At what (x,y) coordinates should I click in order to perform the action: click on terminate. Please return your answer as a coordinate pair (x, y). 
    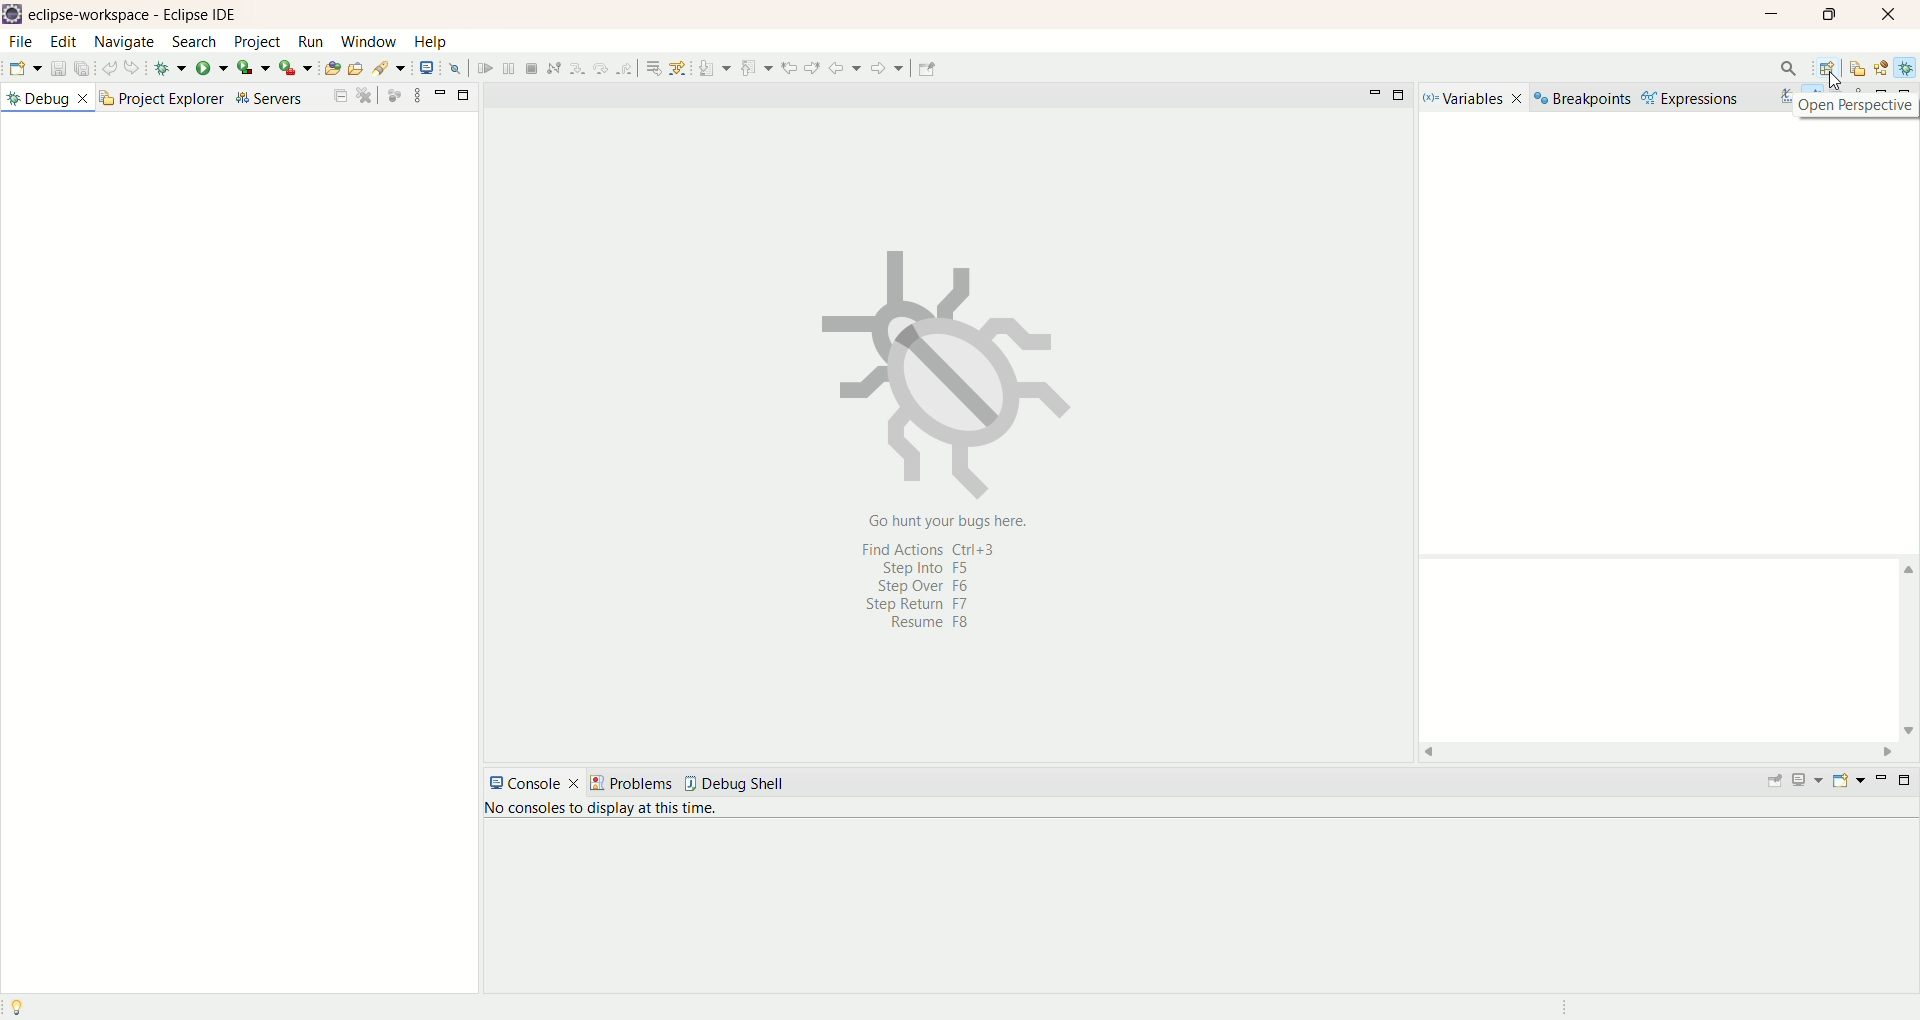
    Looking at the image, I should click on (677, 67).